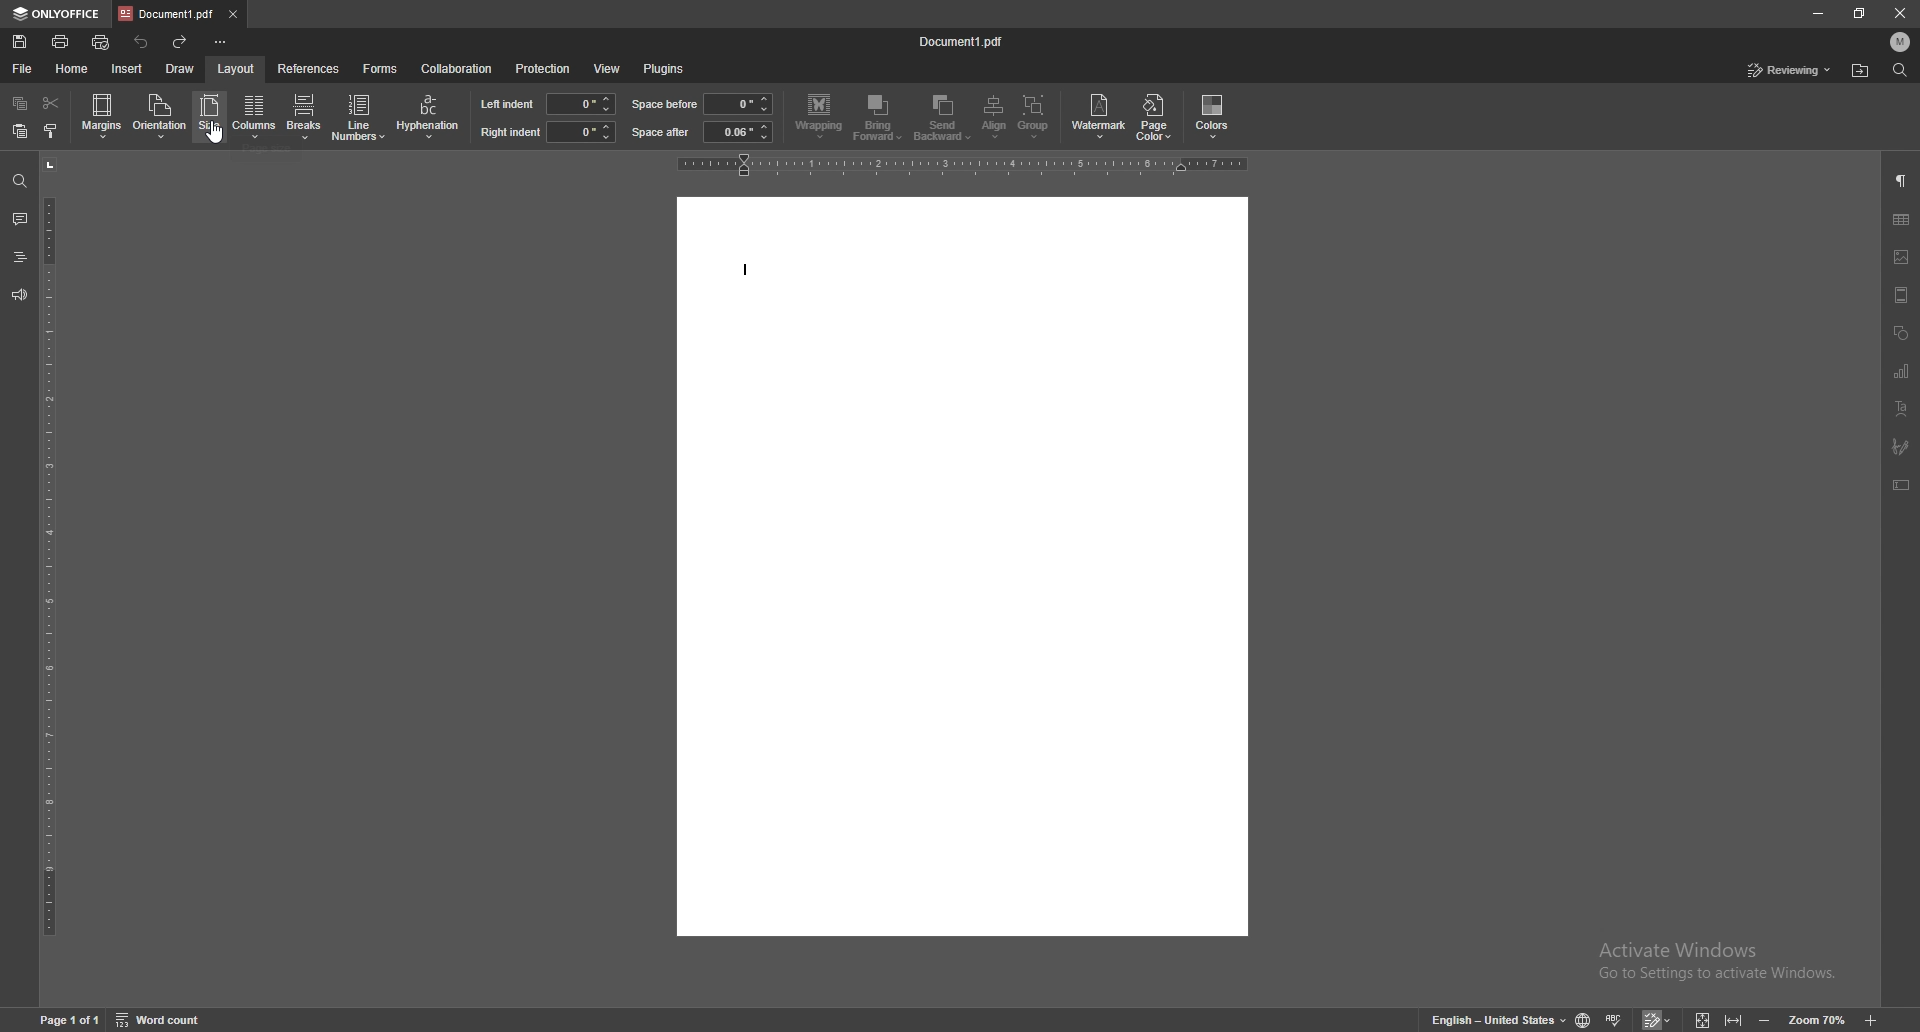  What do you see at coordinates (73, 69) in the screenshot?
I see `home` at bounding box center [73, 69].